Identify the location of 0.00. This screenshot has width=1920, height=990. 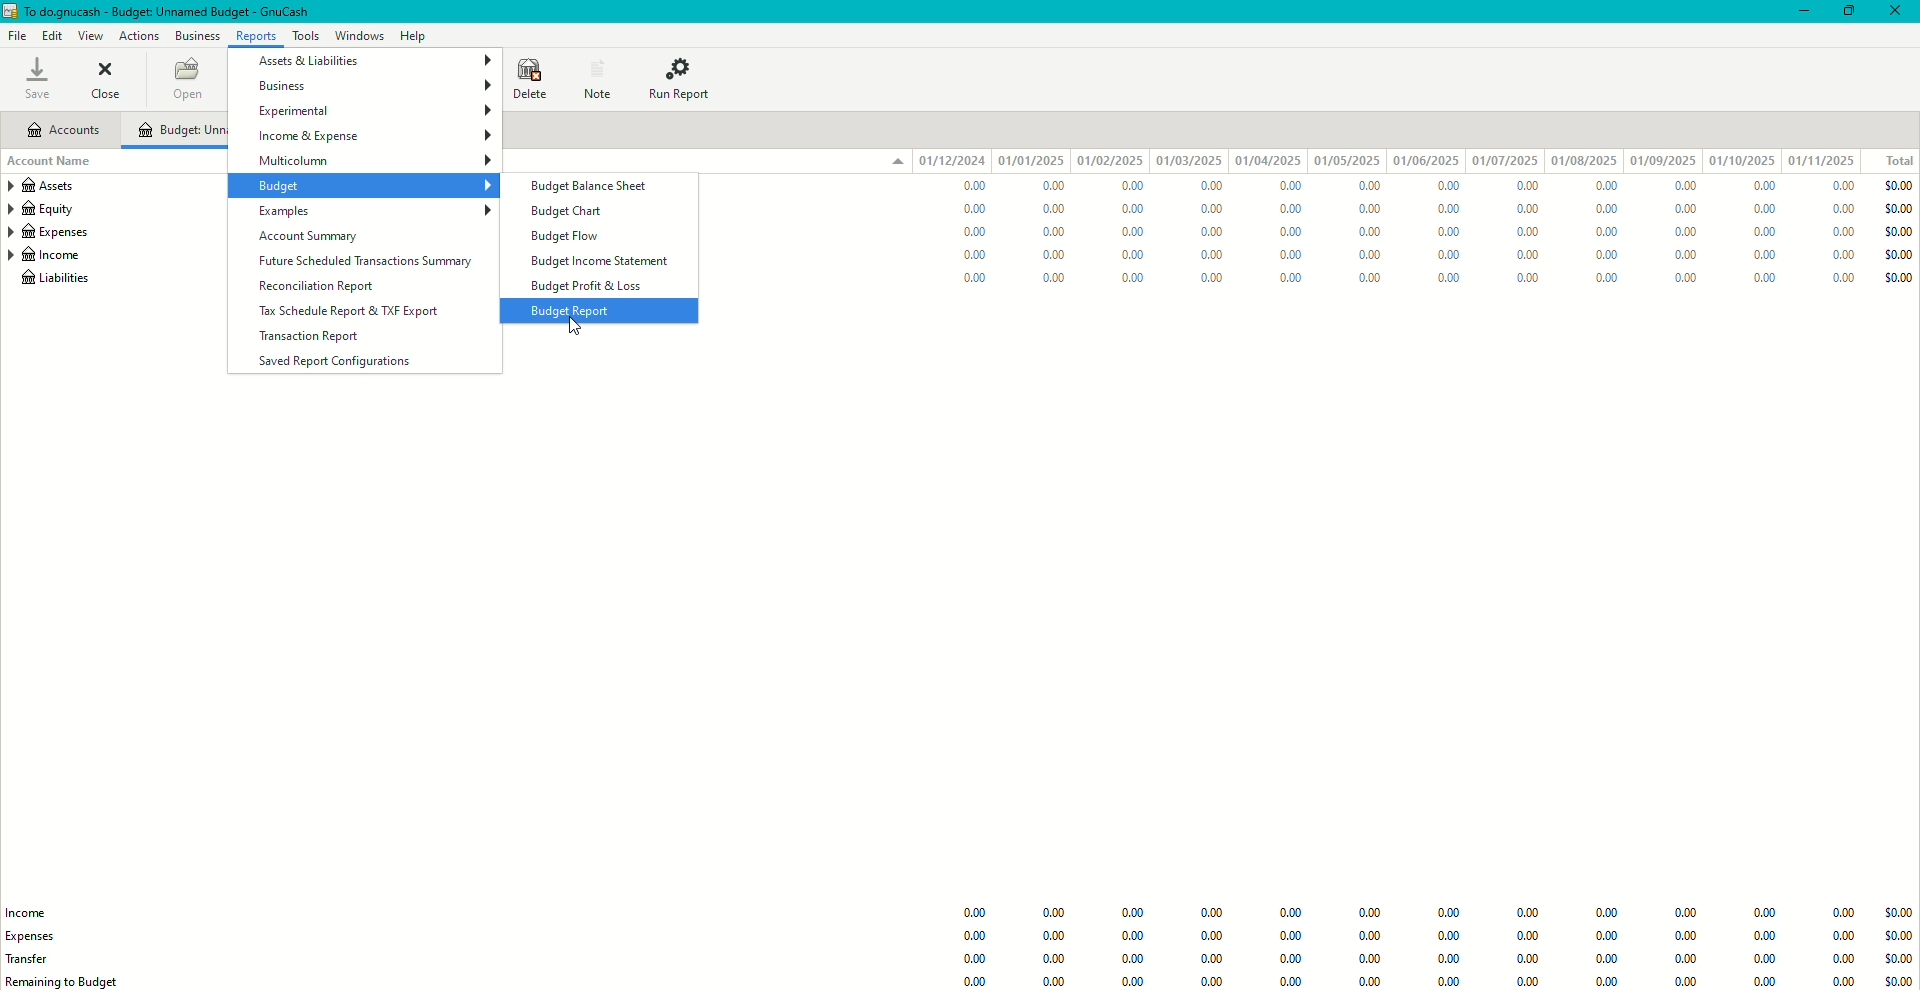
(1691, 254).